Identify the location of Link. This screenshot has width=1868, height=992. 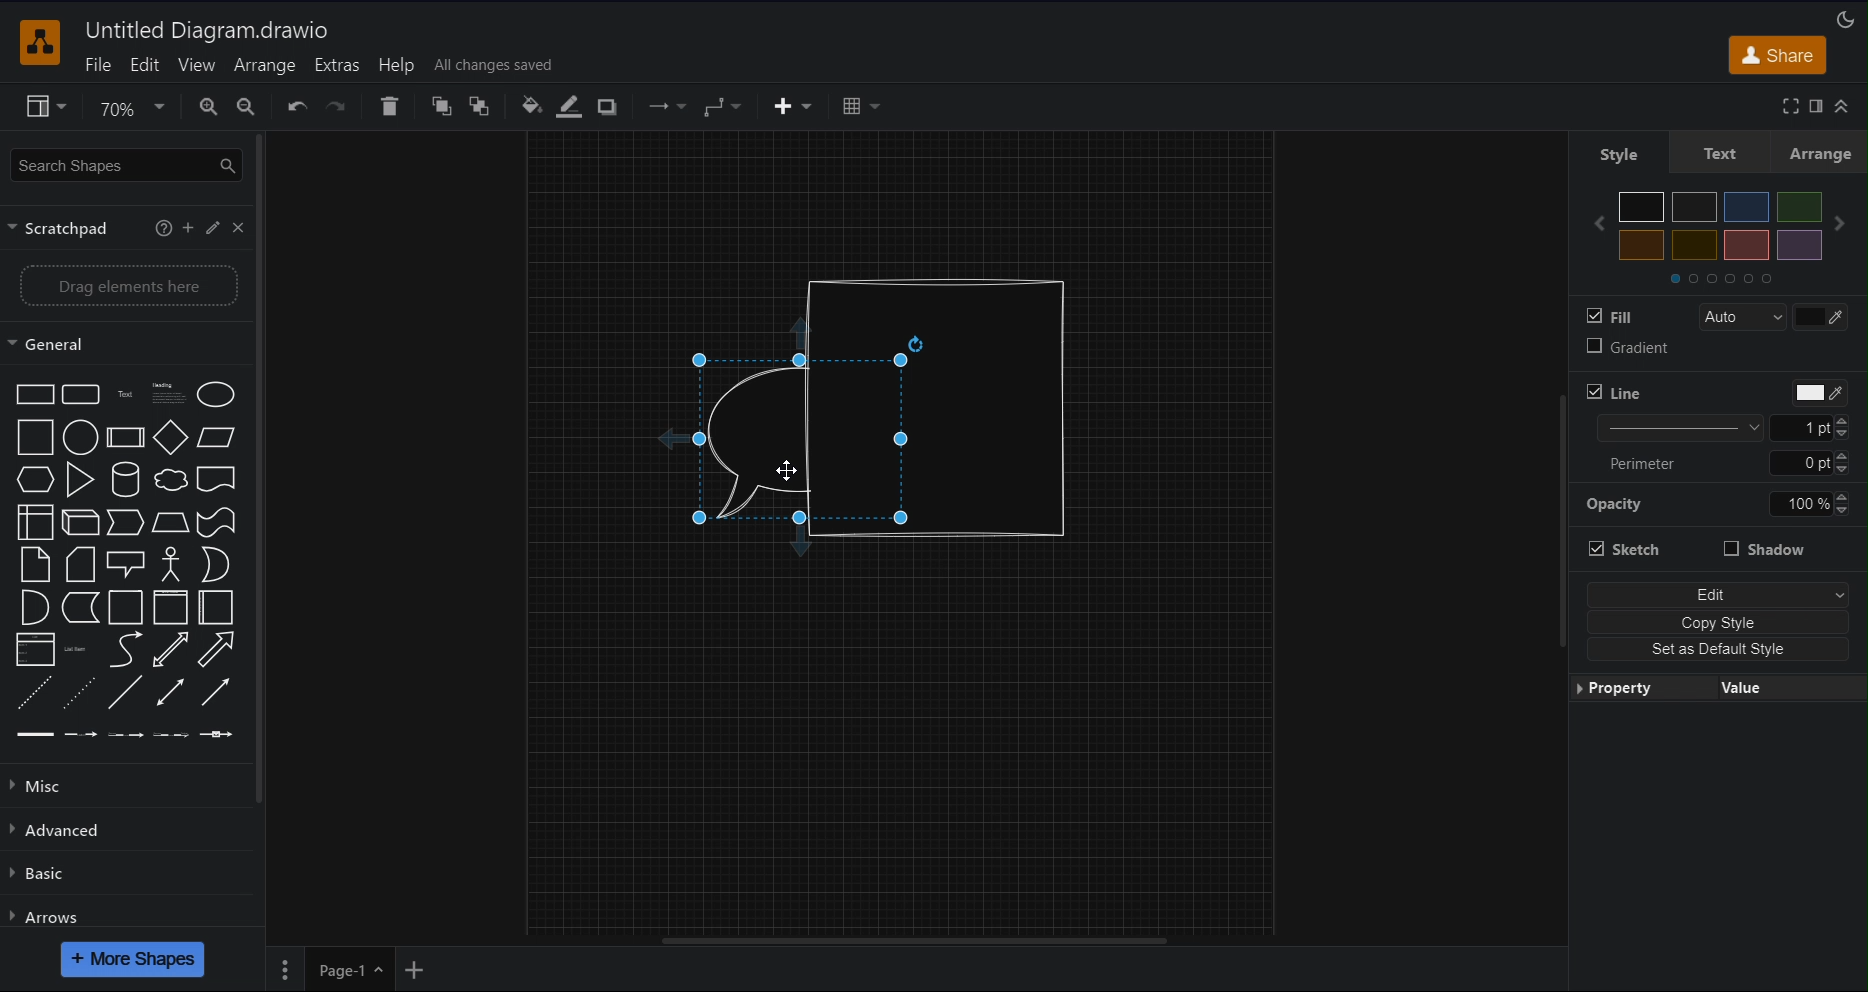
(34, 735).